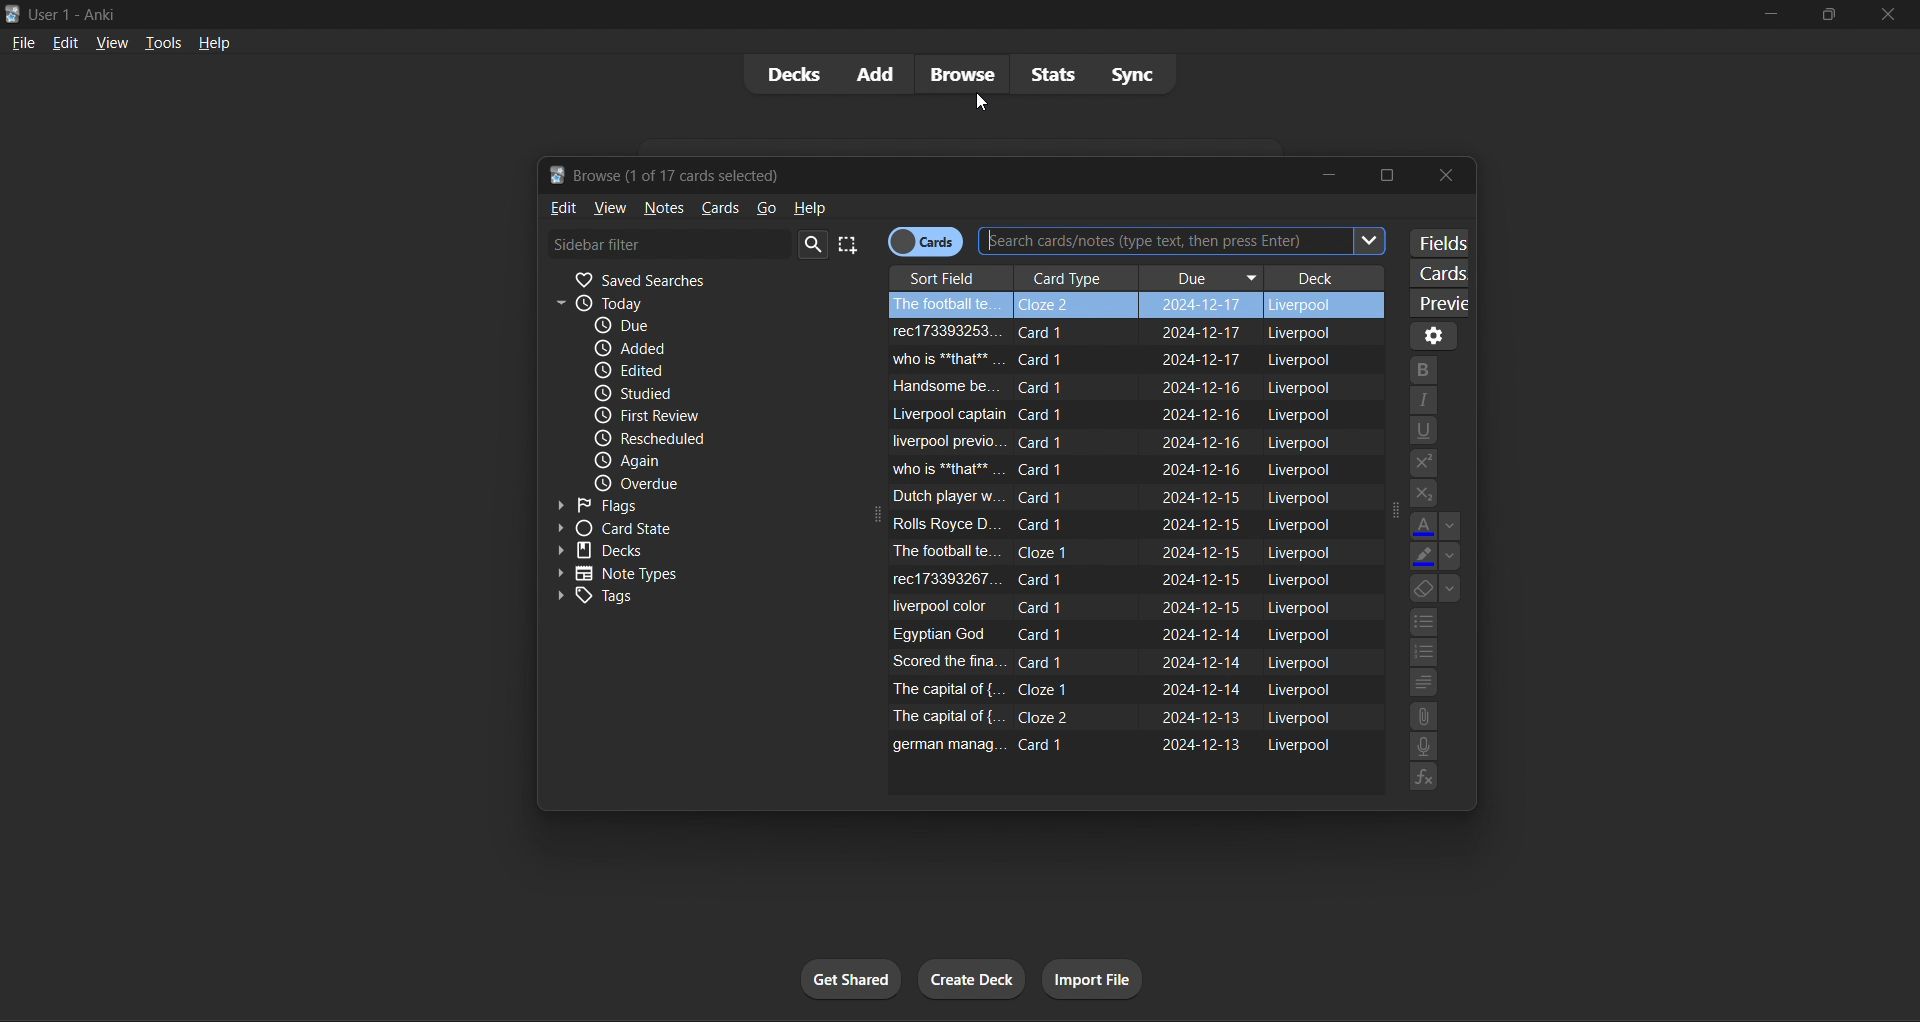  I want to click on italic, so click(1427, 400).